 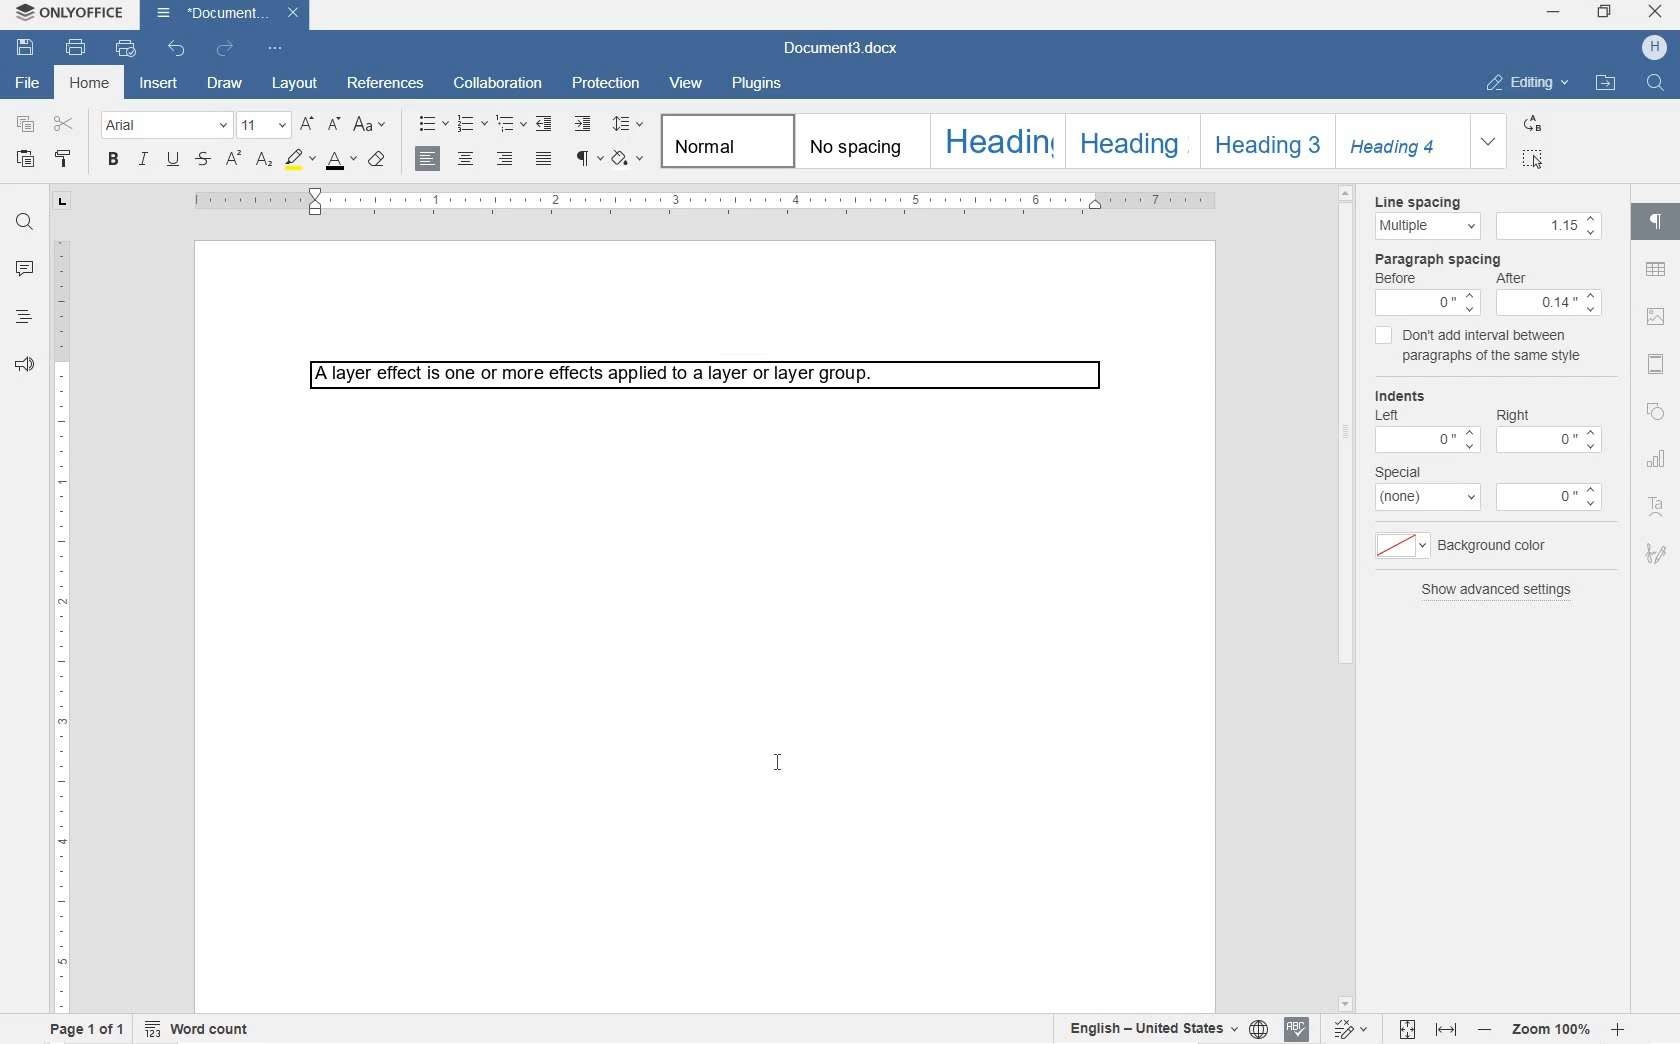 I want to click on ZOOM IN OR OUT, so click(x=1553, y=1029).